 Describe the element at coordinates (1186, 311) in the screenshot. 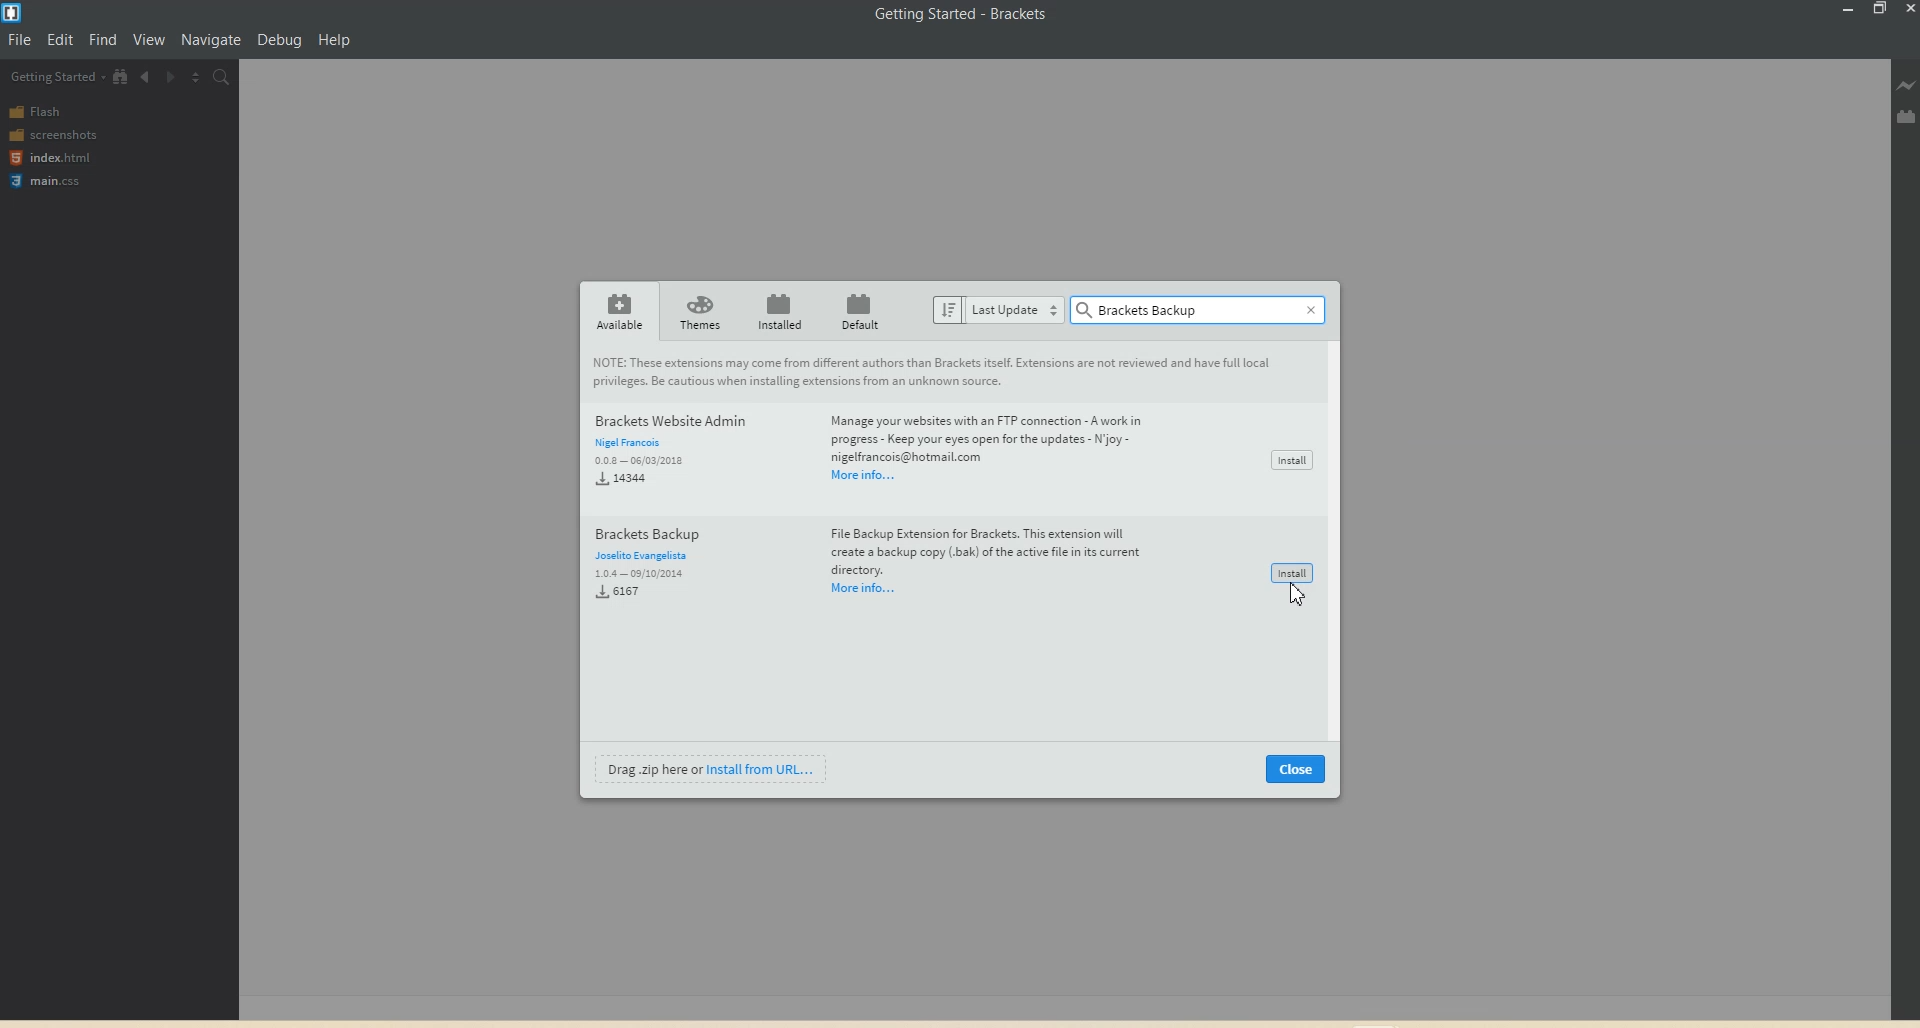

I see `Search bar` at that location.